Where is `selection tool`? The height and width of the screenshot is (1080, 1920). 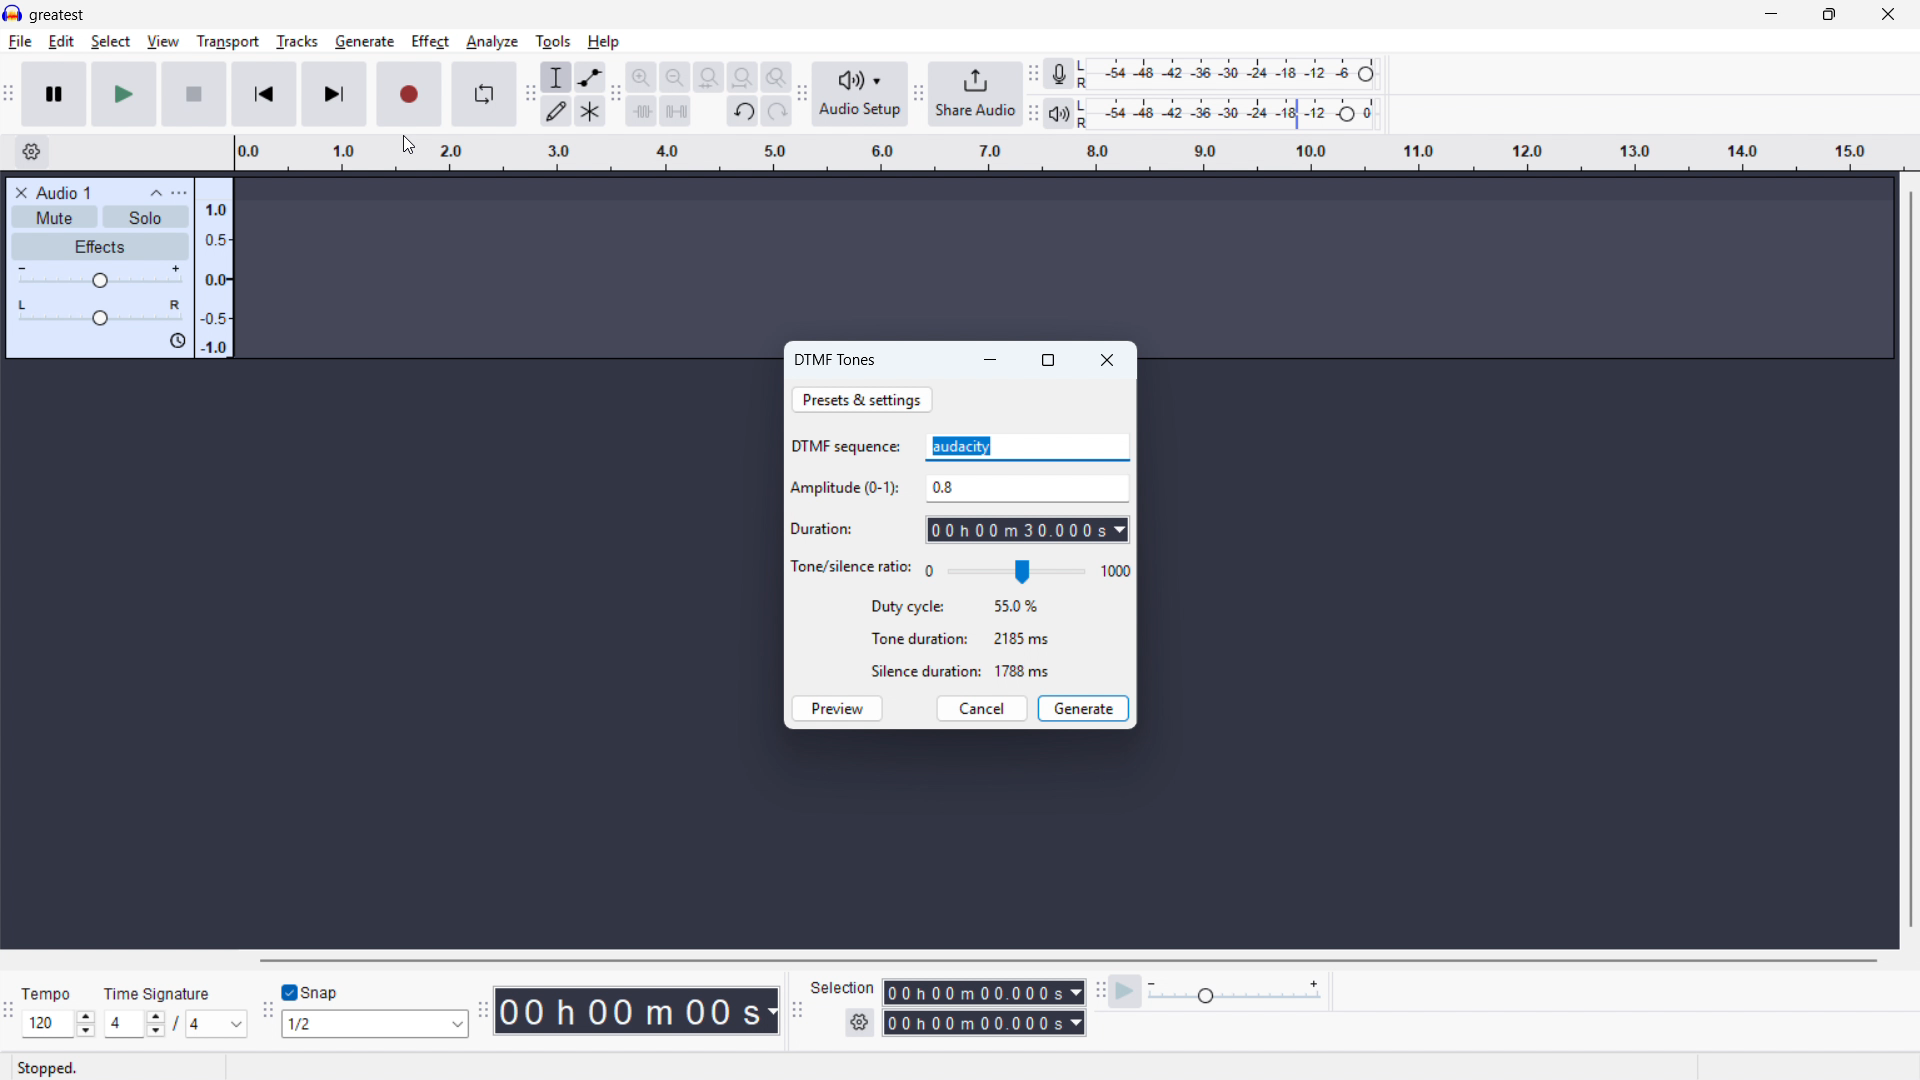 selection tool is located at coordinates (557, 77).